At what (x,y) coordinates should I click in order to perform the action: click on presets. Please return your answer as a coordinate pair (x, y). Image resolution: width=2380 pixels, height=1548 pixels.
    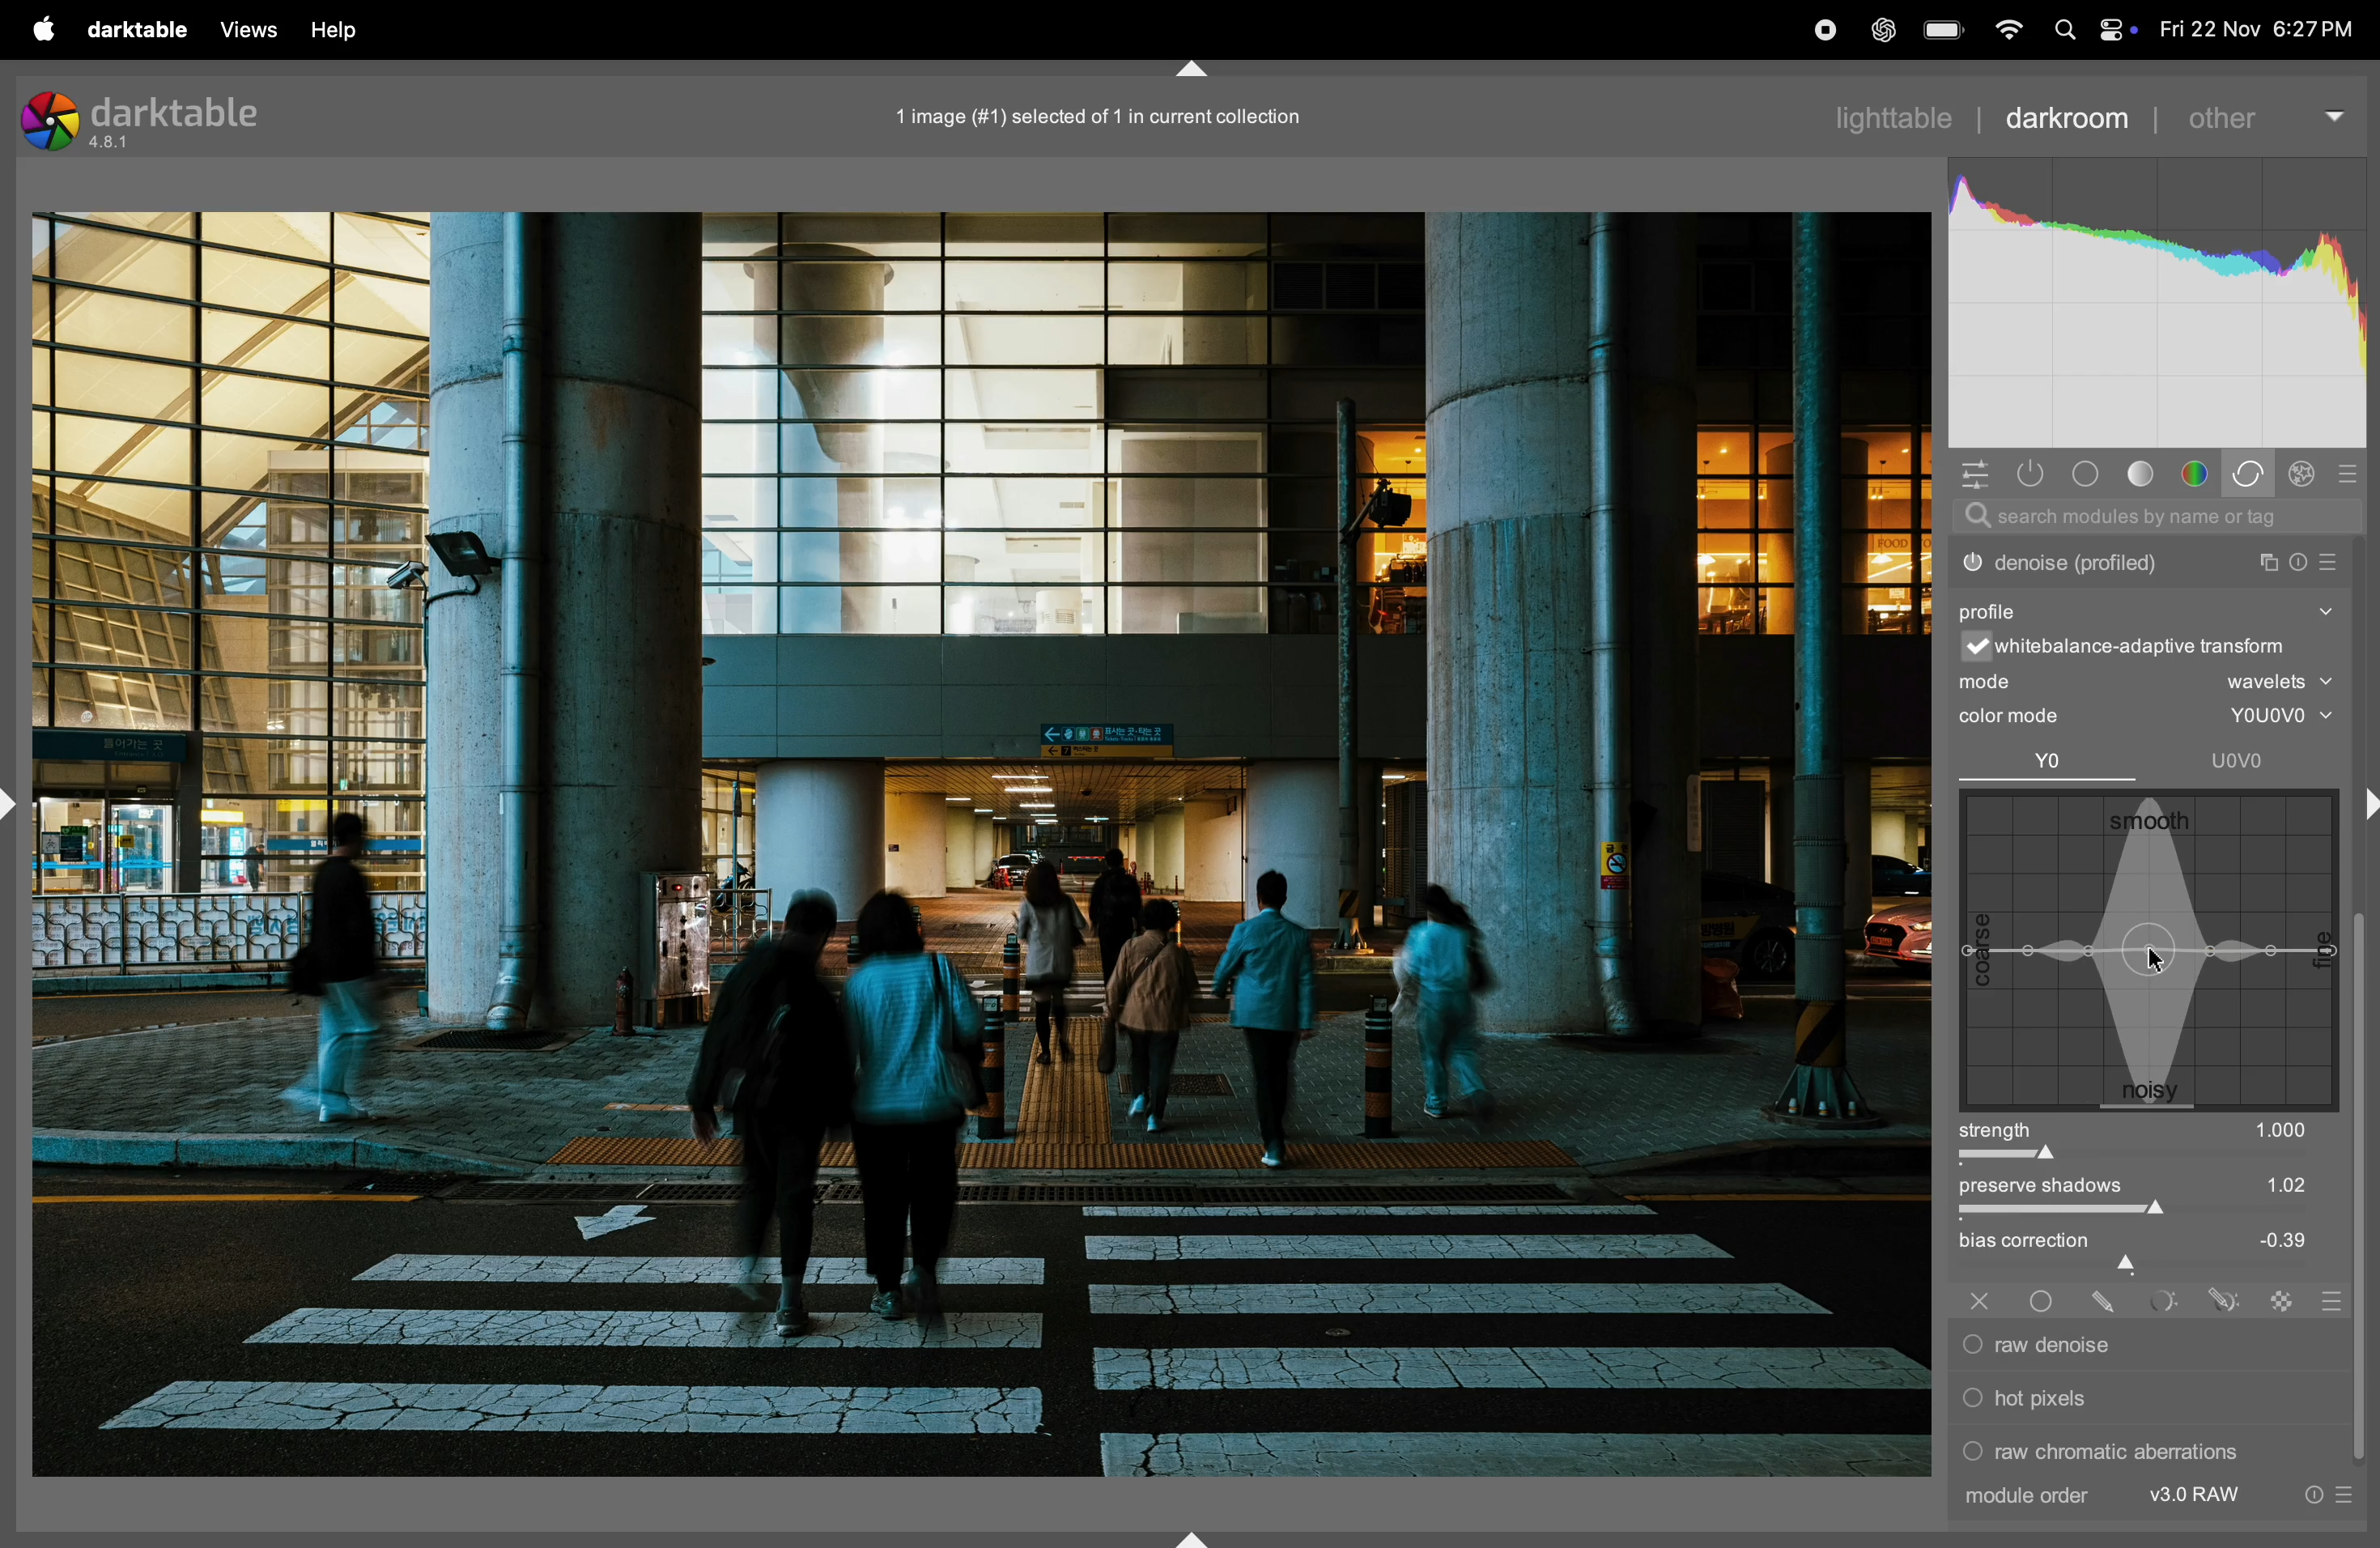
    Looking at the image, I should click on (2328, 562).